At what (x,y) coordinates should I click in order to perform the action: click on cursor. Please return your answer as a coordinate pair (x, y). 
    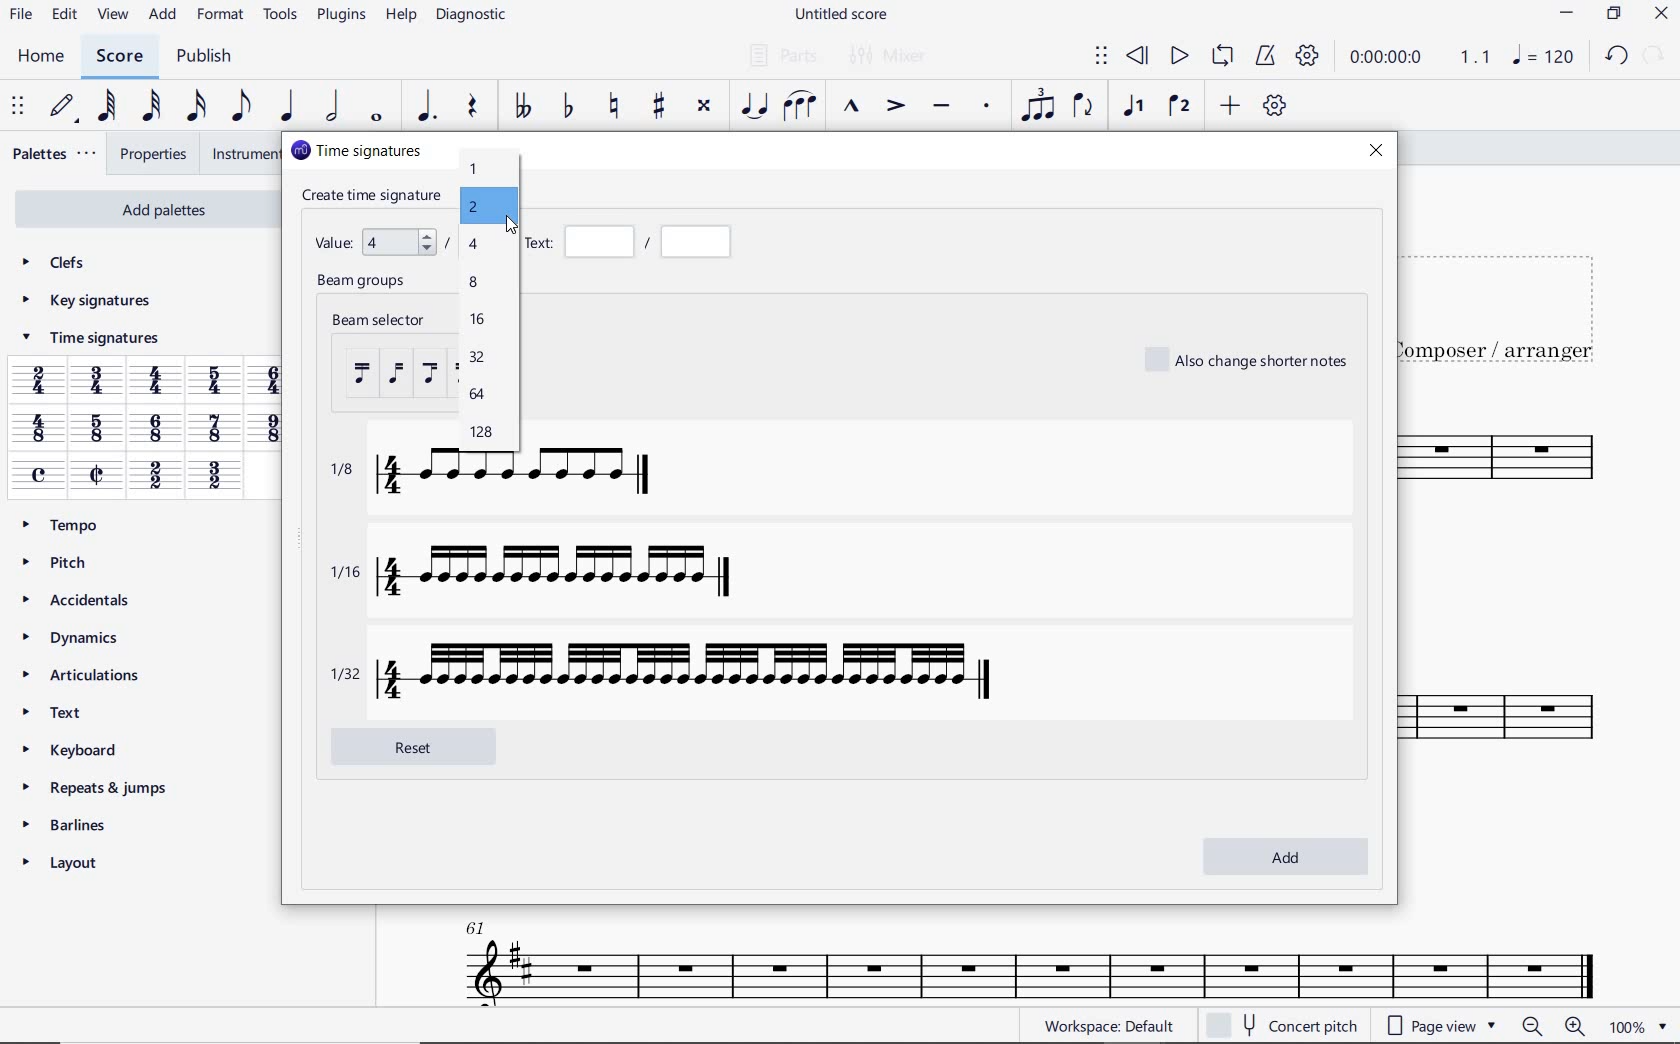
    Looking at the image, I should click on (511, 228).